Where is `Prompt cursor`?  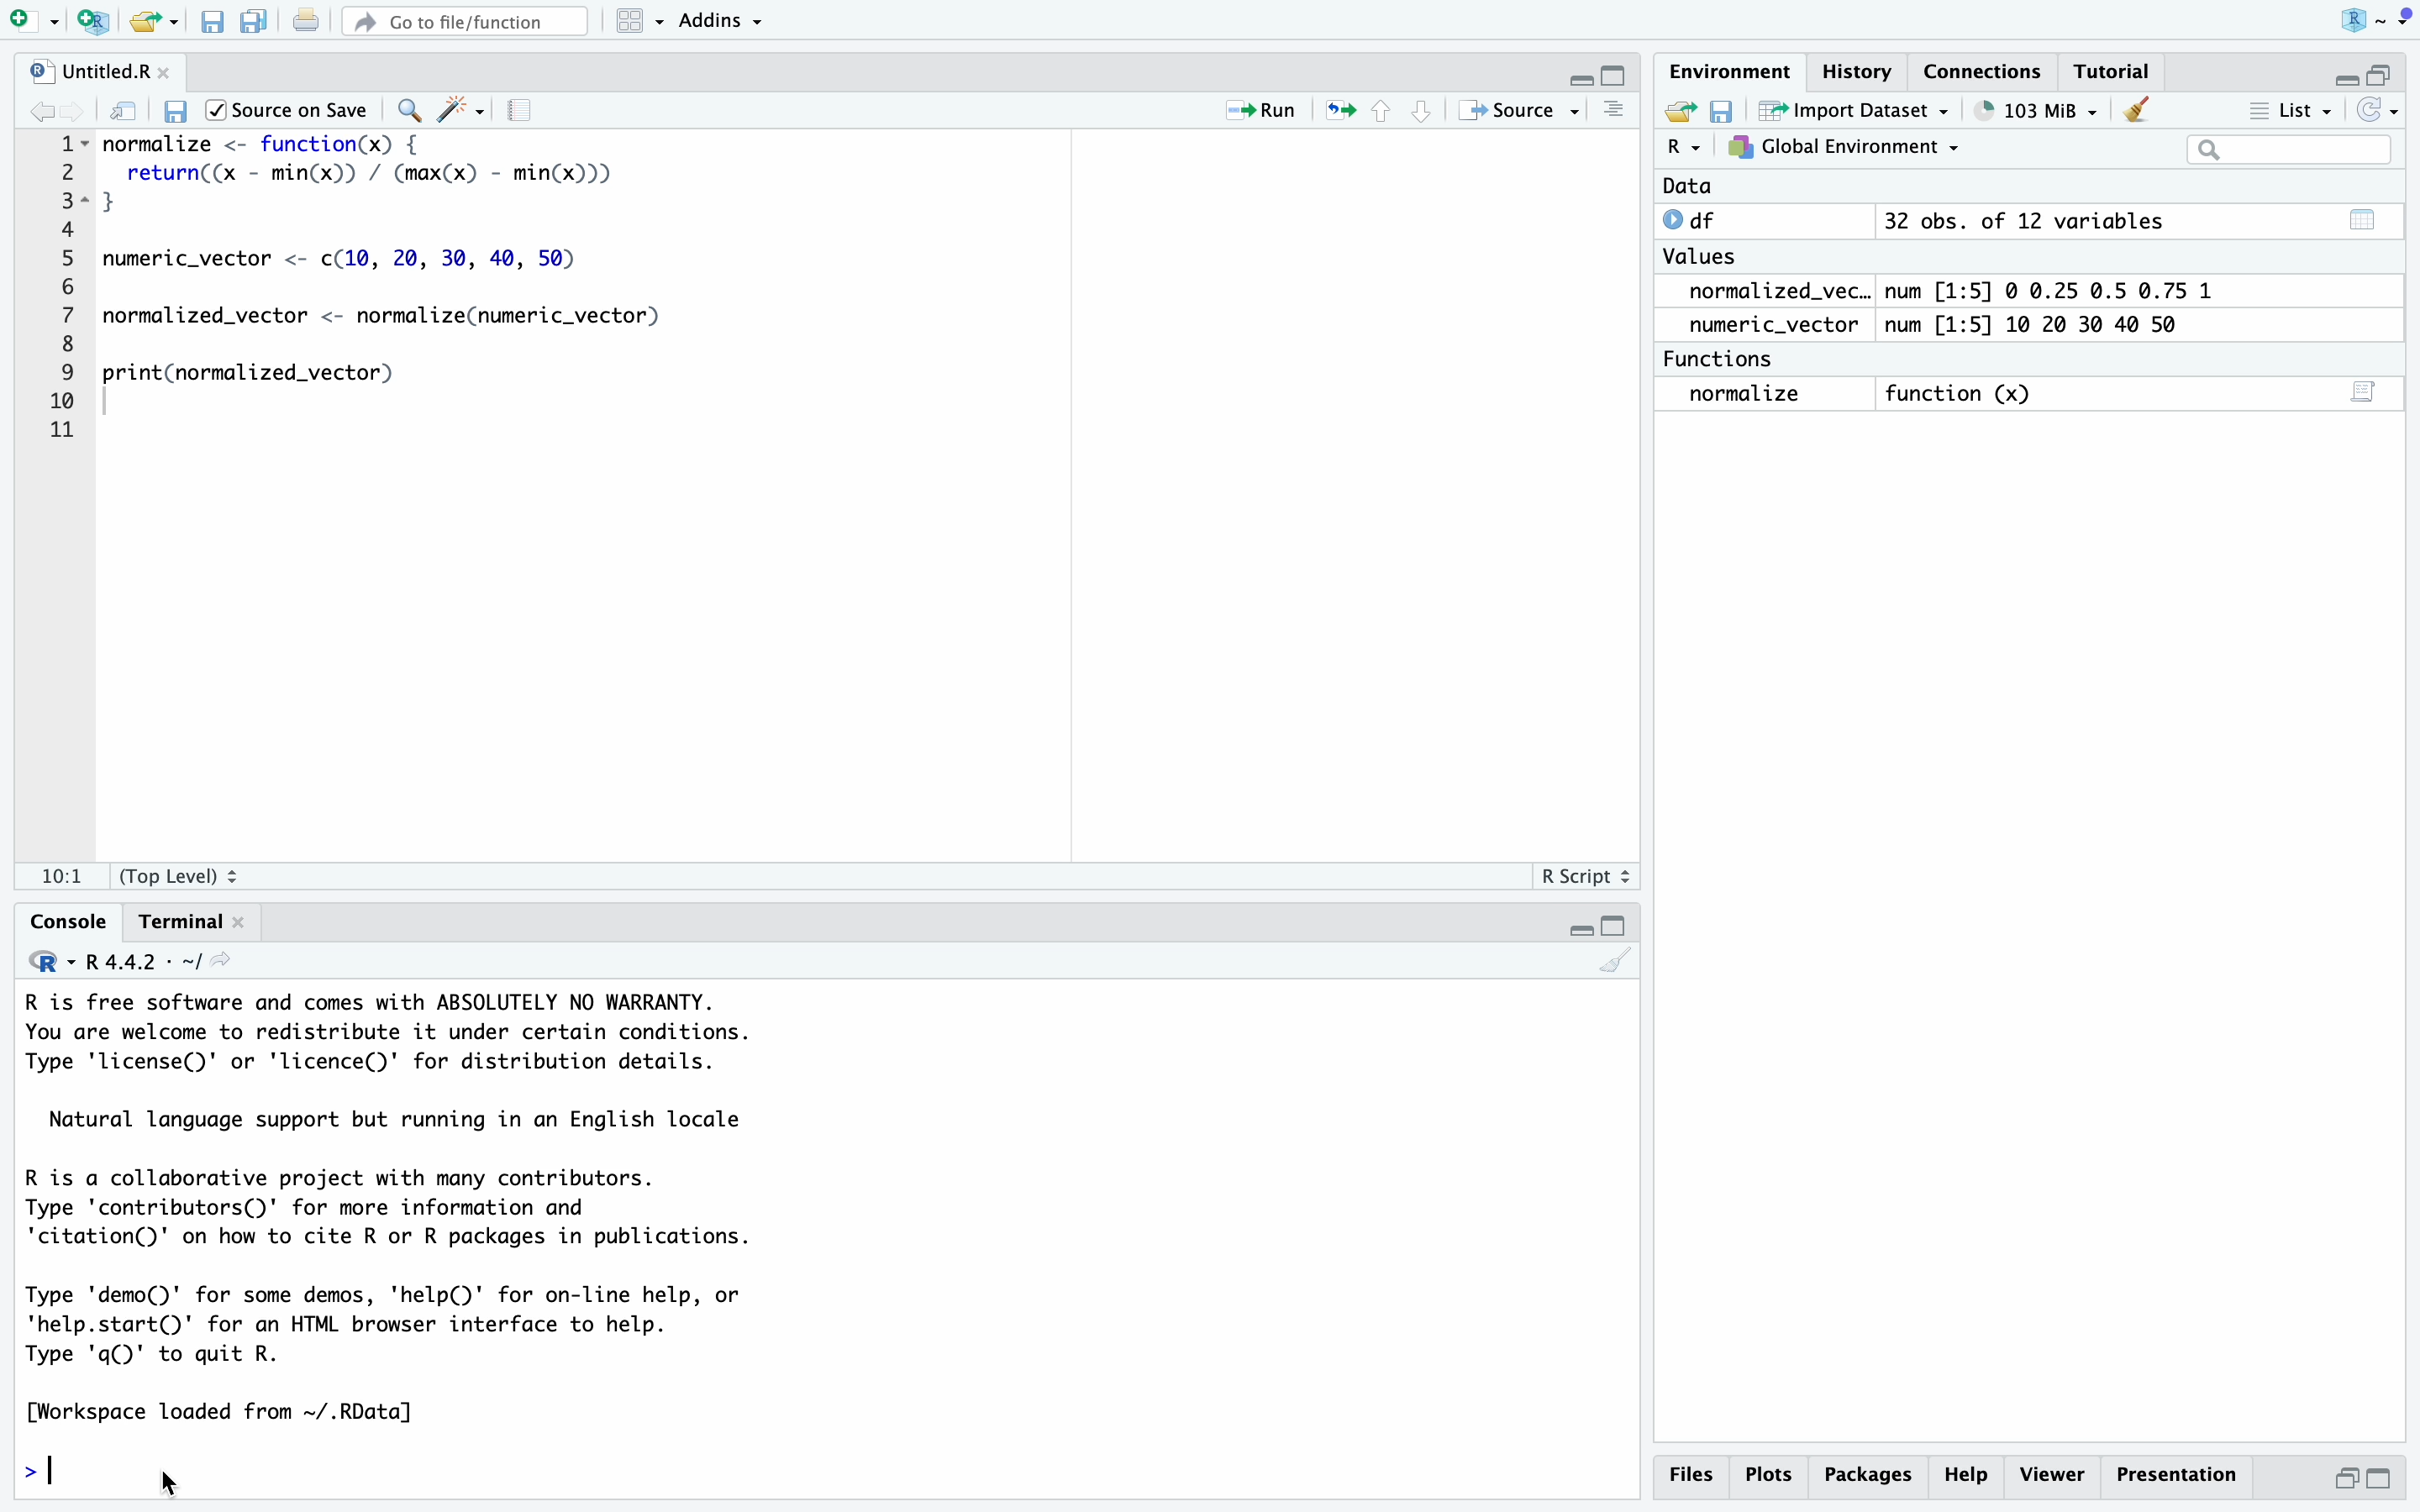
Prompt cursor is located at coordinates (46, 1464).